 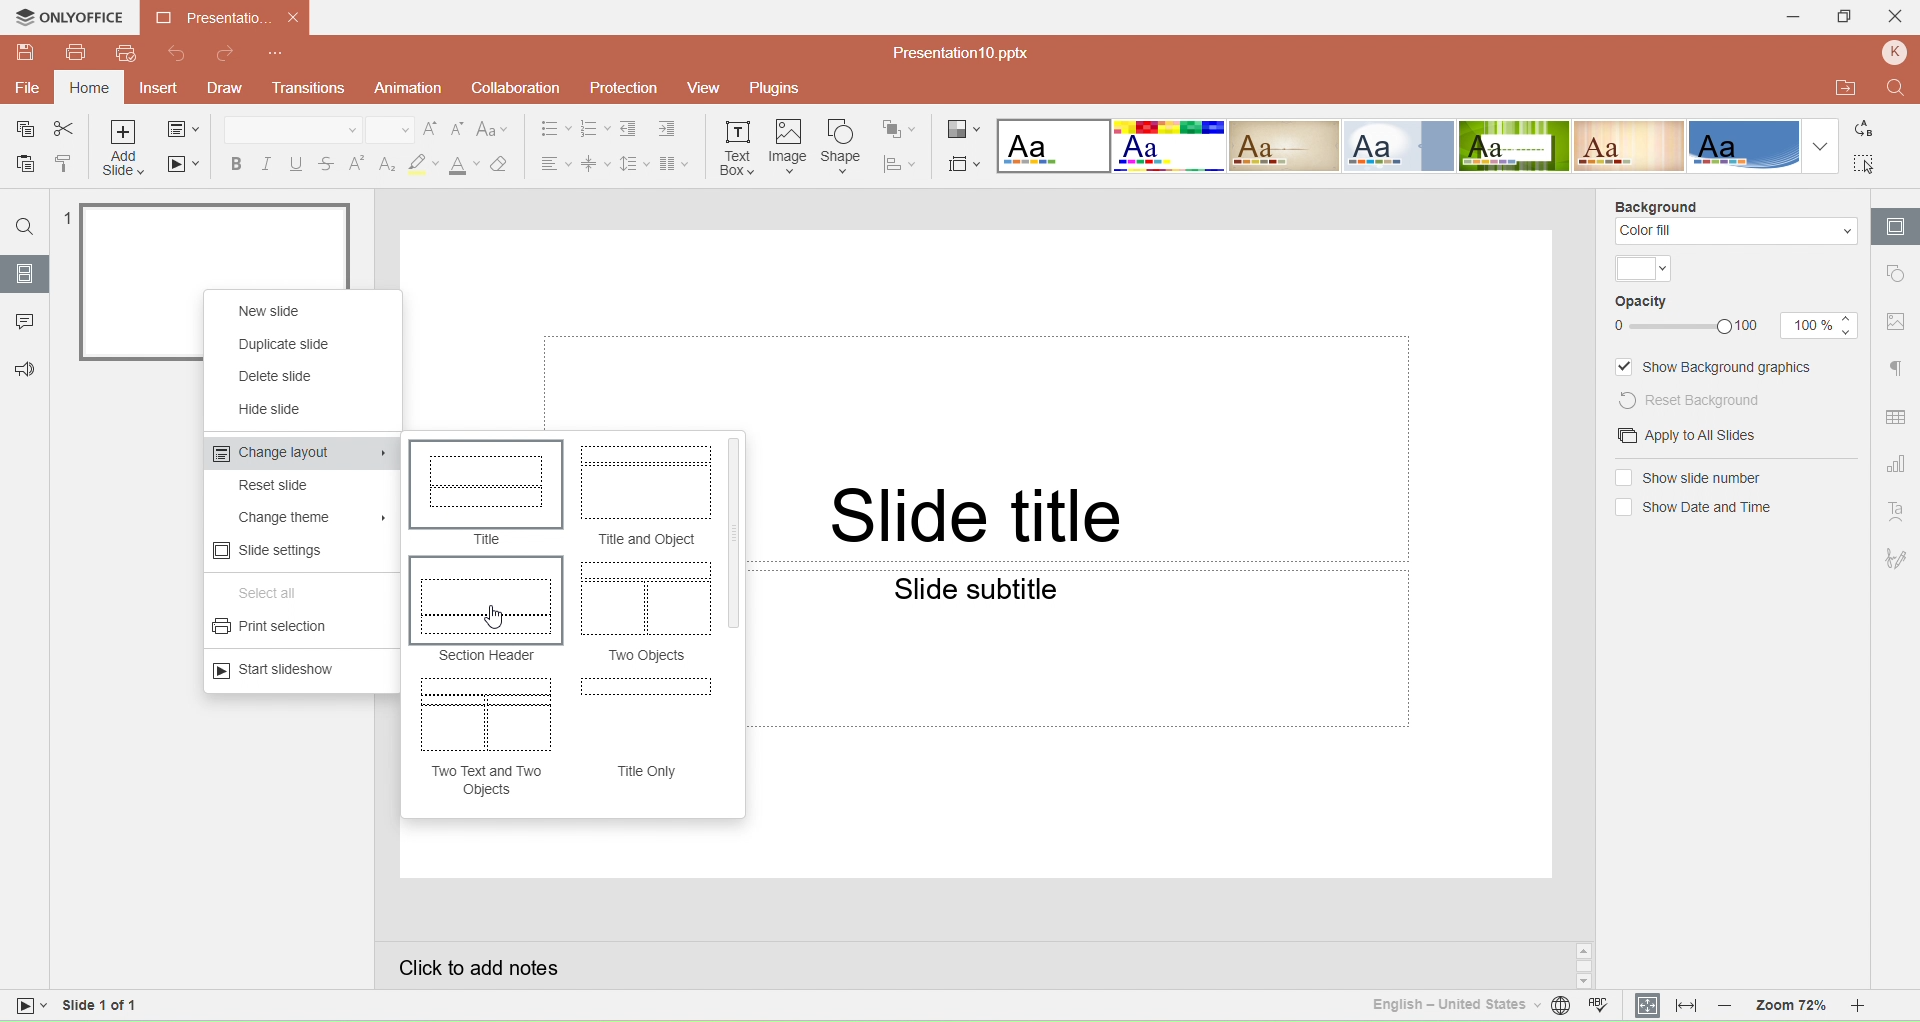 I want to click on Two Objects, so click(x=649, y=657).